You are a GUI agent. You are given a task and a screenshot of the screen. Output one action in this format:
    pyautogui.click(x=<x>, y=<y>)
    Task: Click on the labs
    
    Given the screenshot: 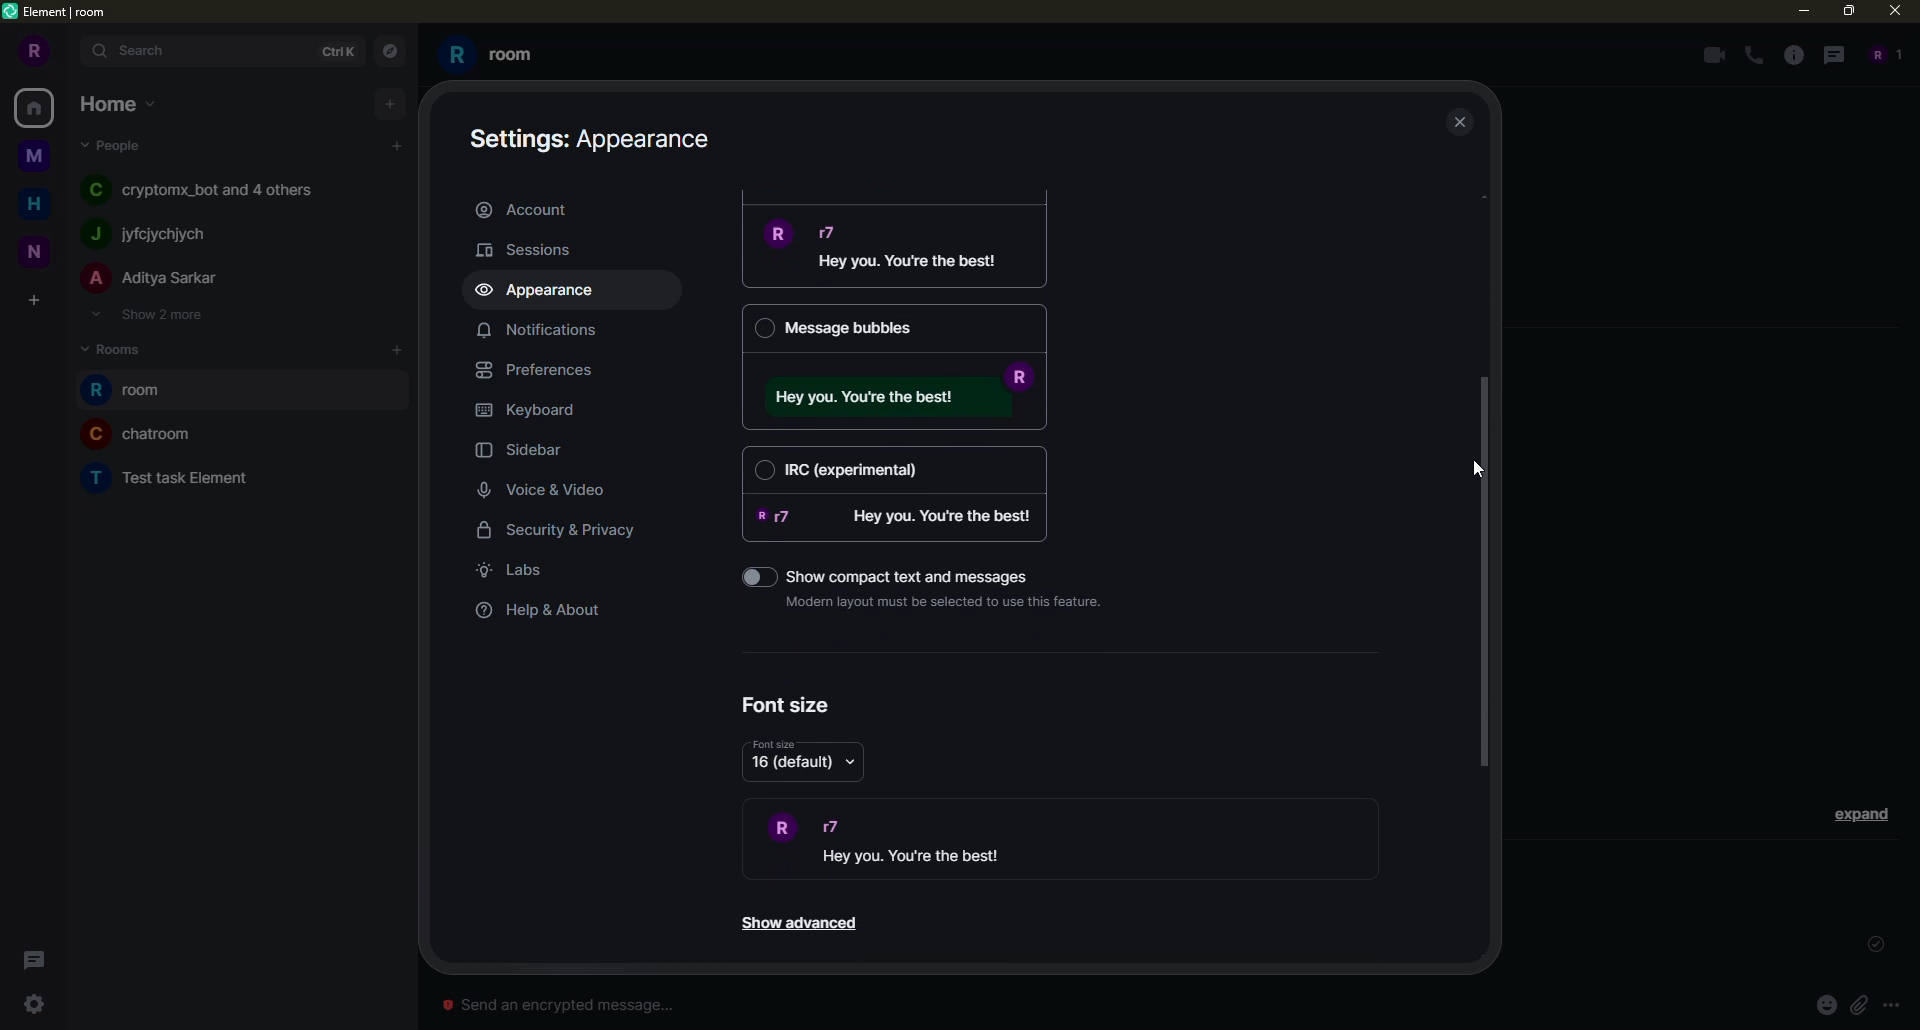 What is the action you would take?
    pyautogui.click(x=516, y=570)
    